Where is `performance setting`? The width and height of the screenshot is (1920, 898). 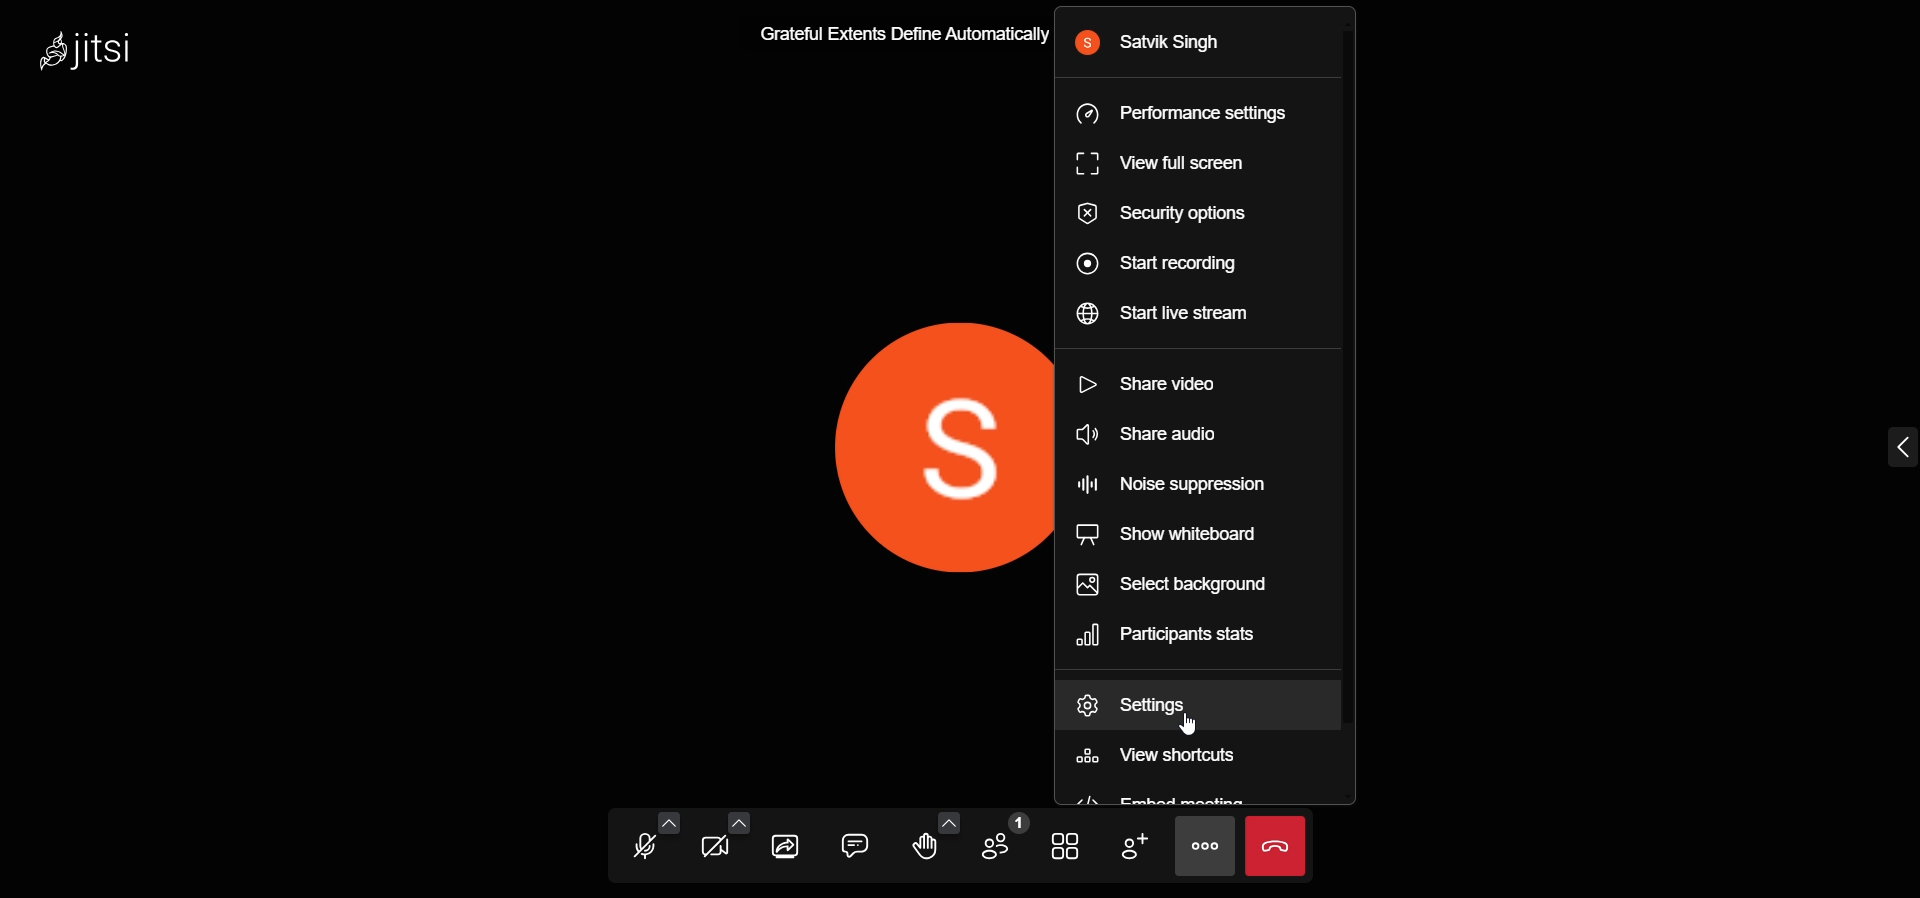
performance setting is located at coordinates (1195, 116).